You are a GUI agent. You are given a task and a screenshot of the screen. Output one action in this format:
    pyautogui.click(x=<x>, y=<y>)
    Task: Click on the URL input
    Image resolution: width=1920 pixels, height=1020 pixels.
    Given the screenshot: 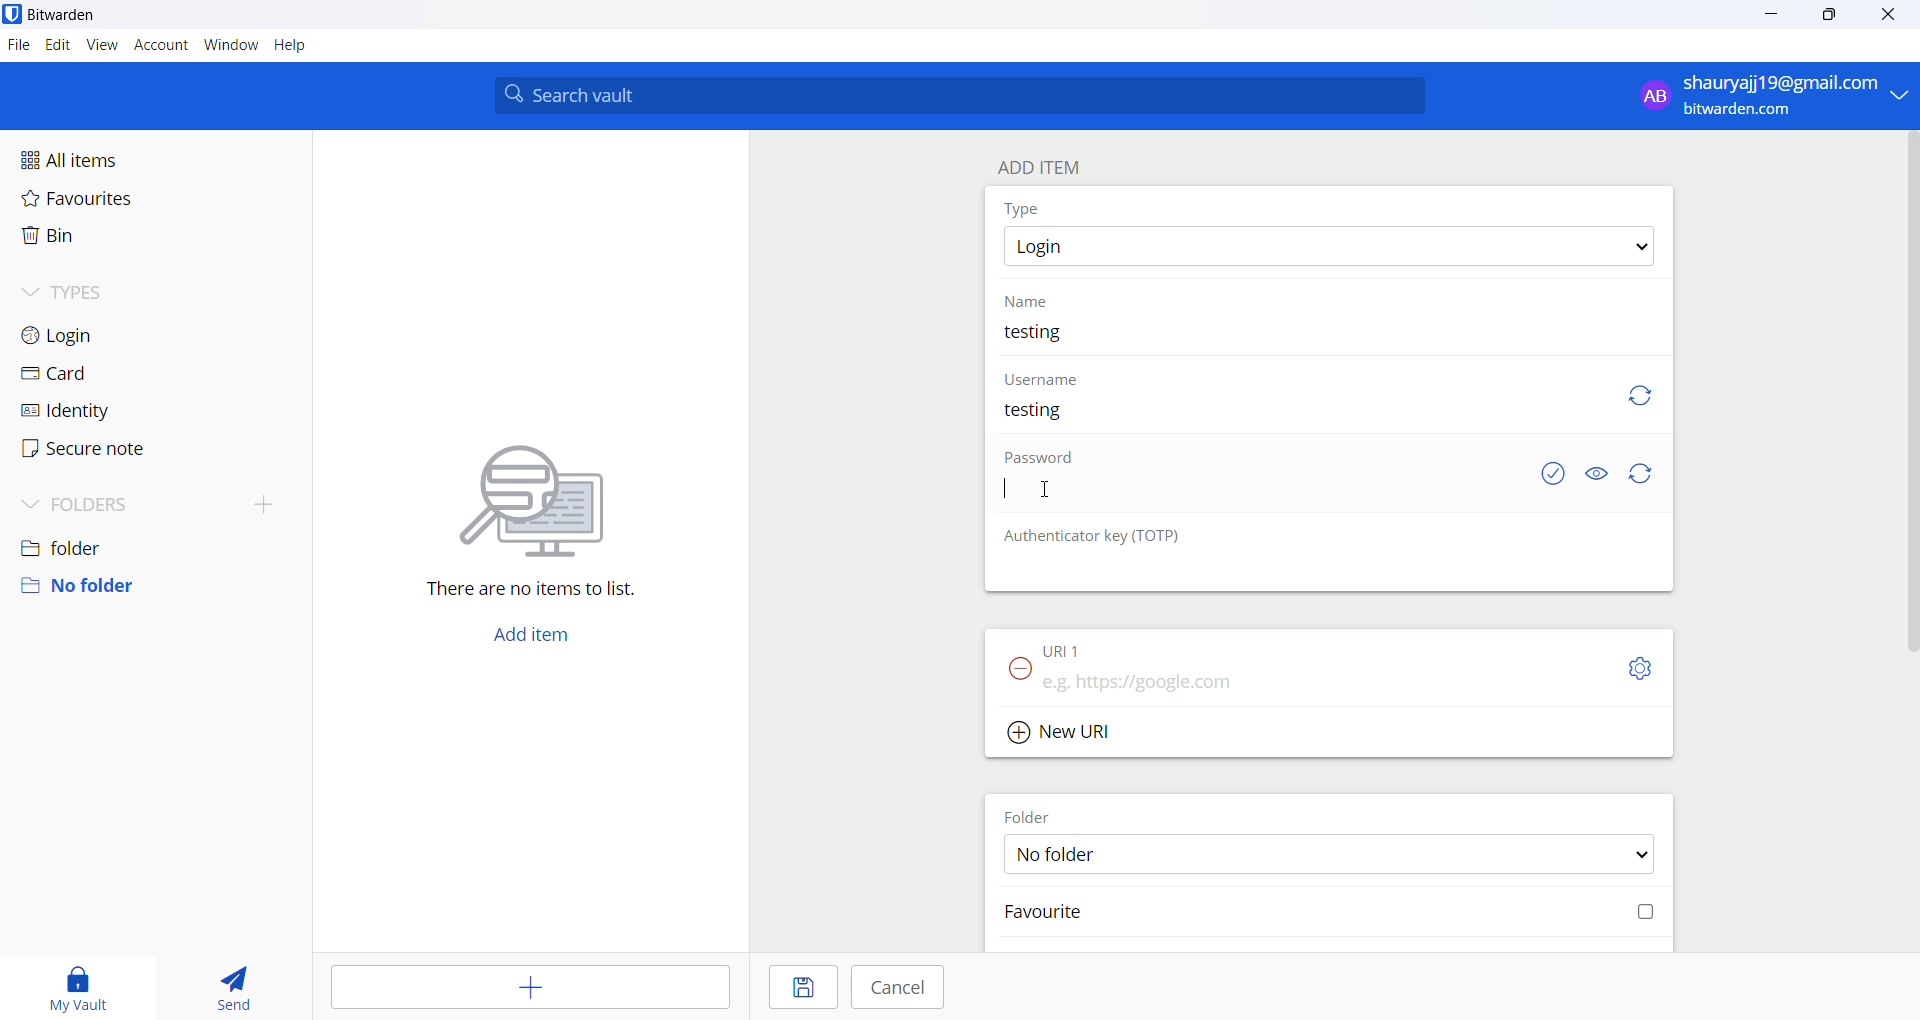 What is the action you would take?
    pyautogui.click(x=1287, y=682)
    